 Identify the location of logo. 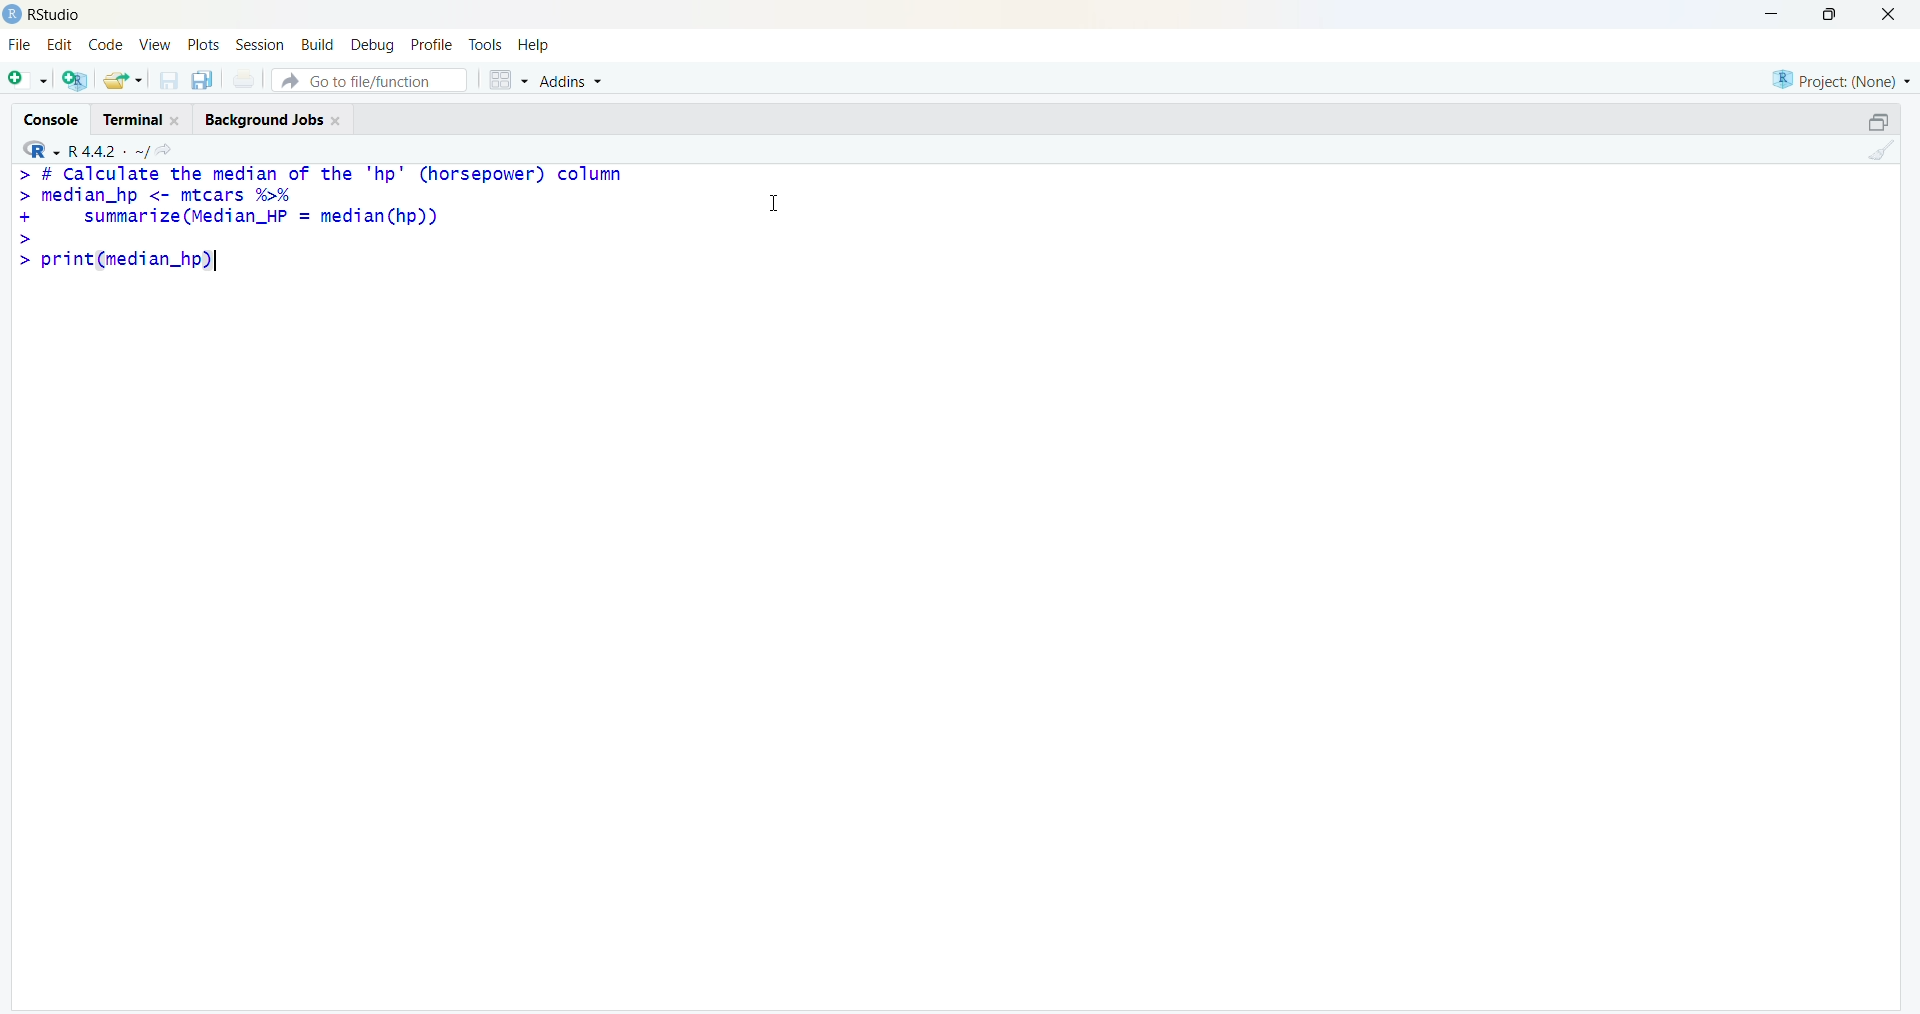
(12, 15).